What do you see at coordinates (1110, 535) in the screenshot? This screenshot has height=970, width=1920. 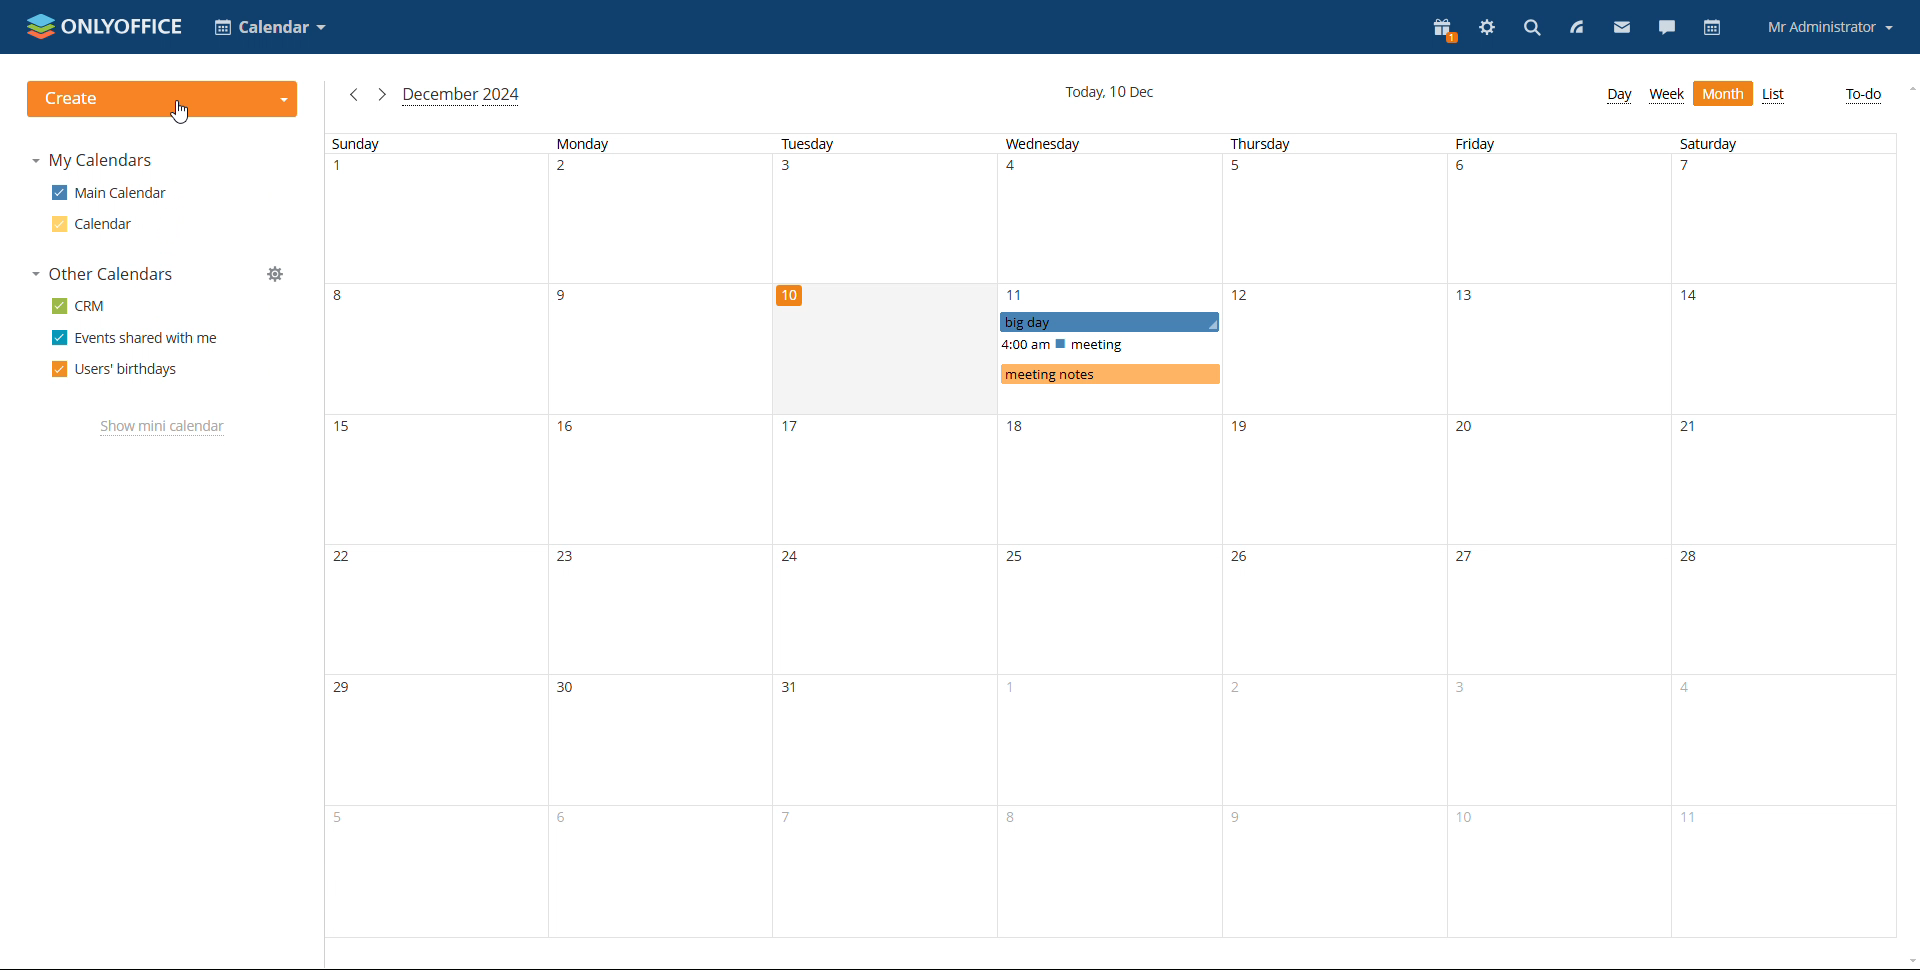 I see `wednesday` at bounding box center [1110, 535].